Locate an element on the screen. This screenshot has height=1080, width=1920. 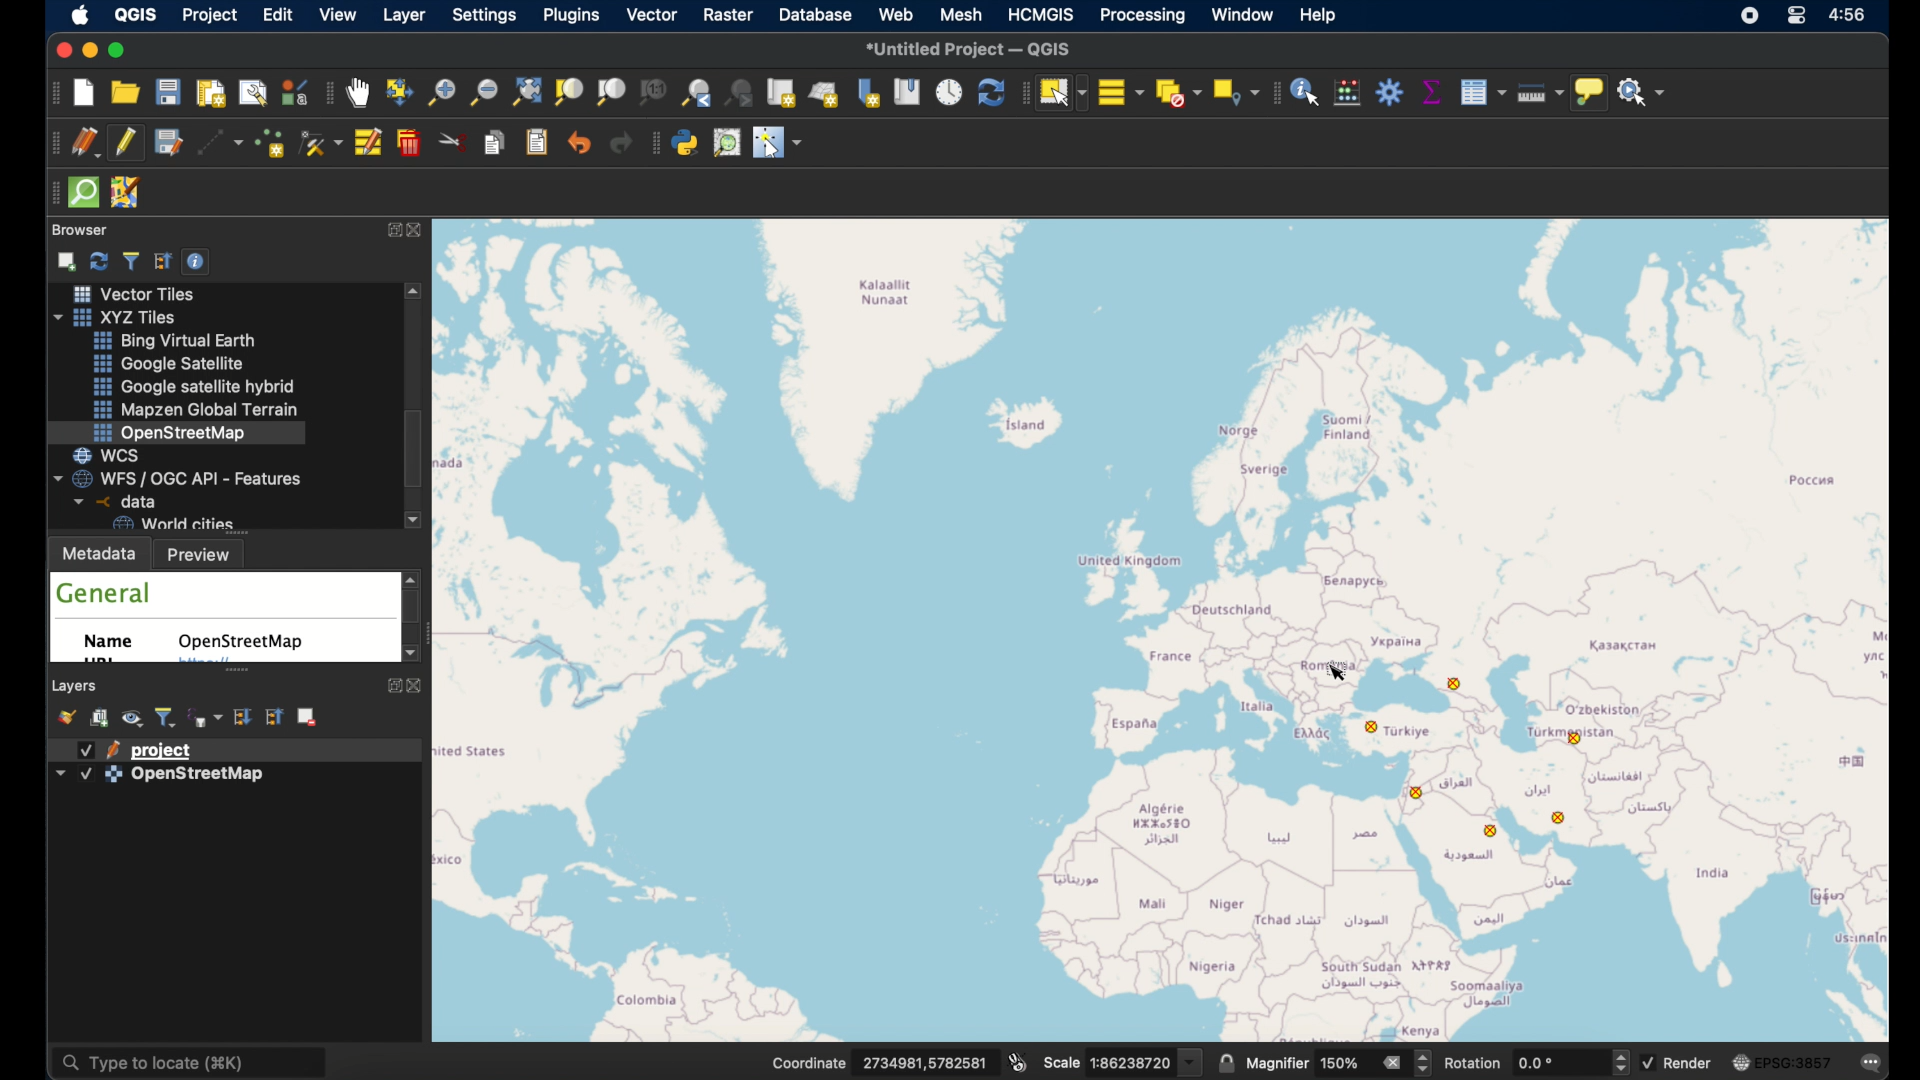
digitizing toolbar is located at coordinates (51, 143).